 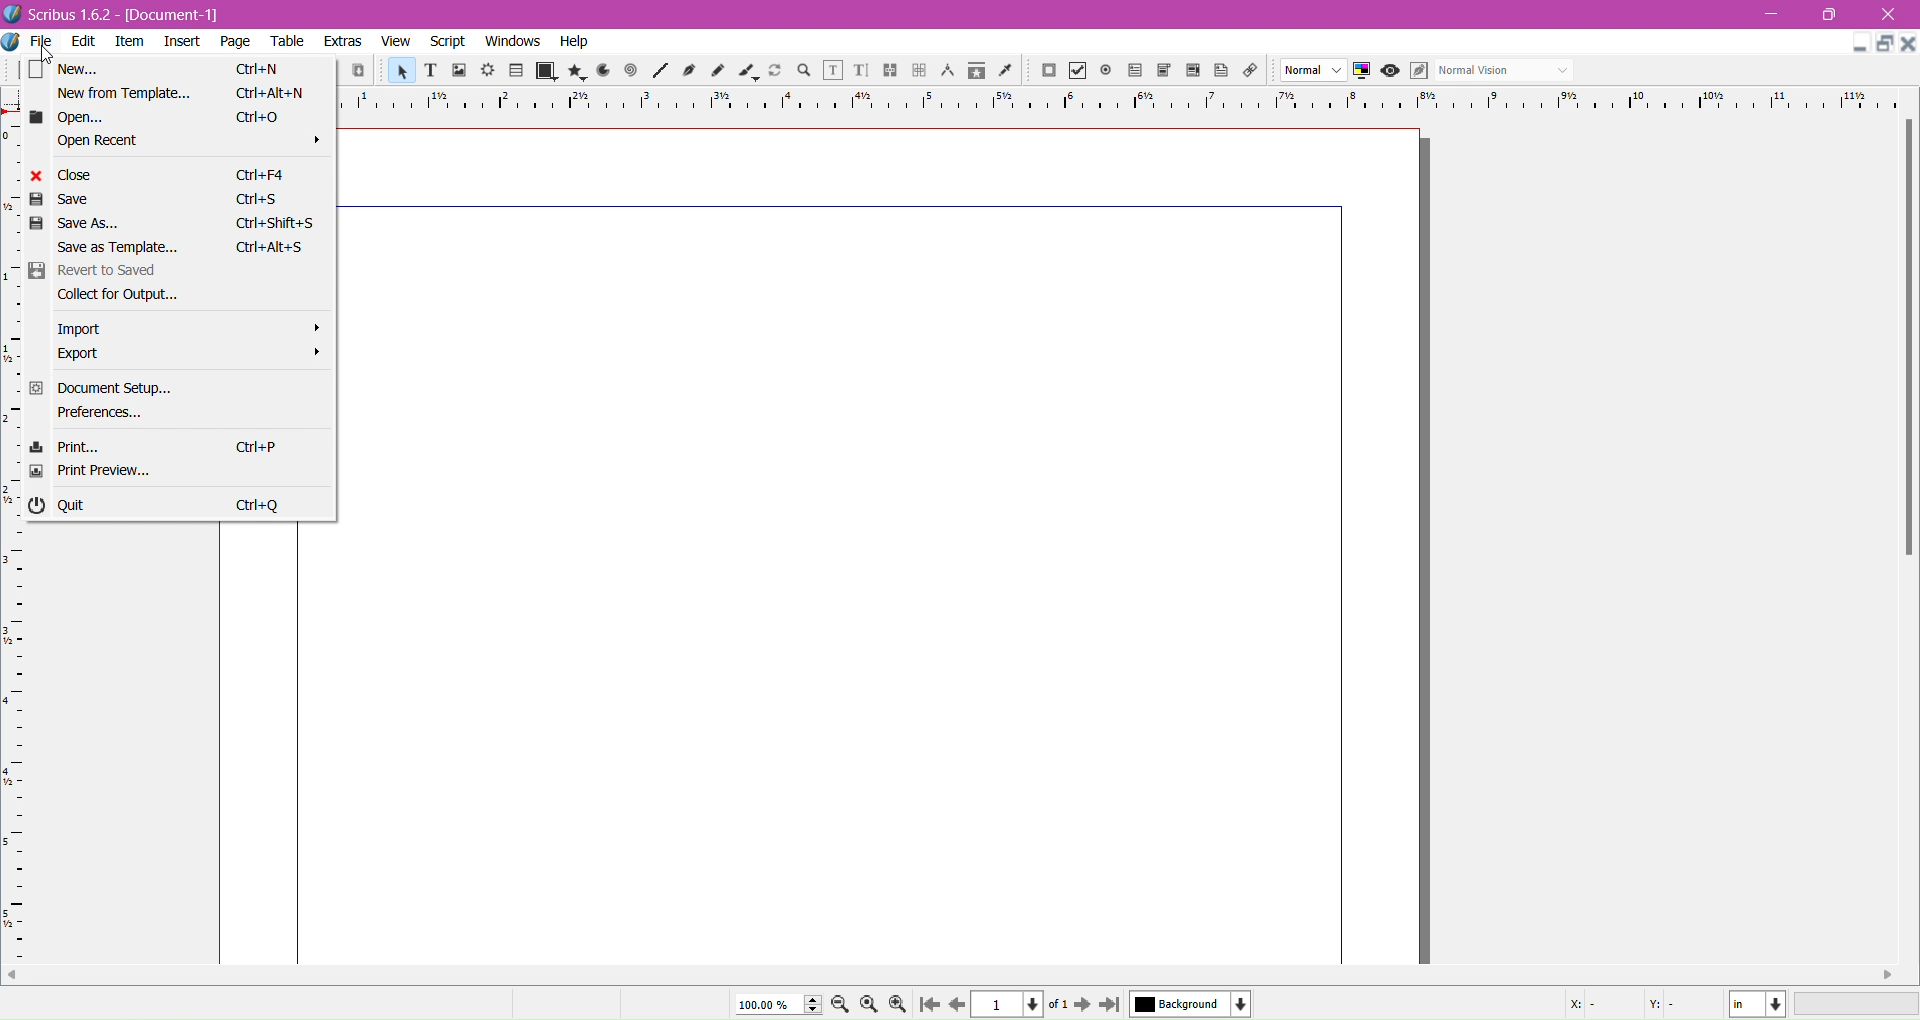 What do you see at coordinates (1504, 71) in the screenshot?
I see `Select the visual appearance of the display` at bounding box center [1504, 71].